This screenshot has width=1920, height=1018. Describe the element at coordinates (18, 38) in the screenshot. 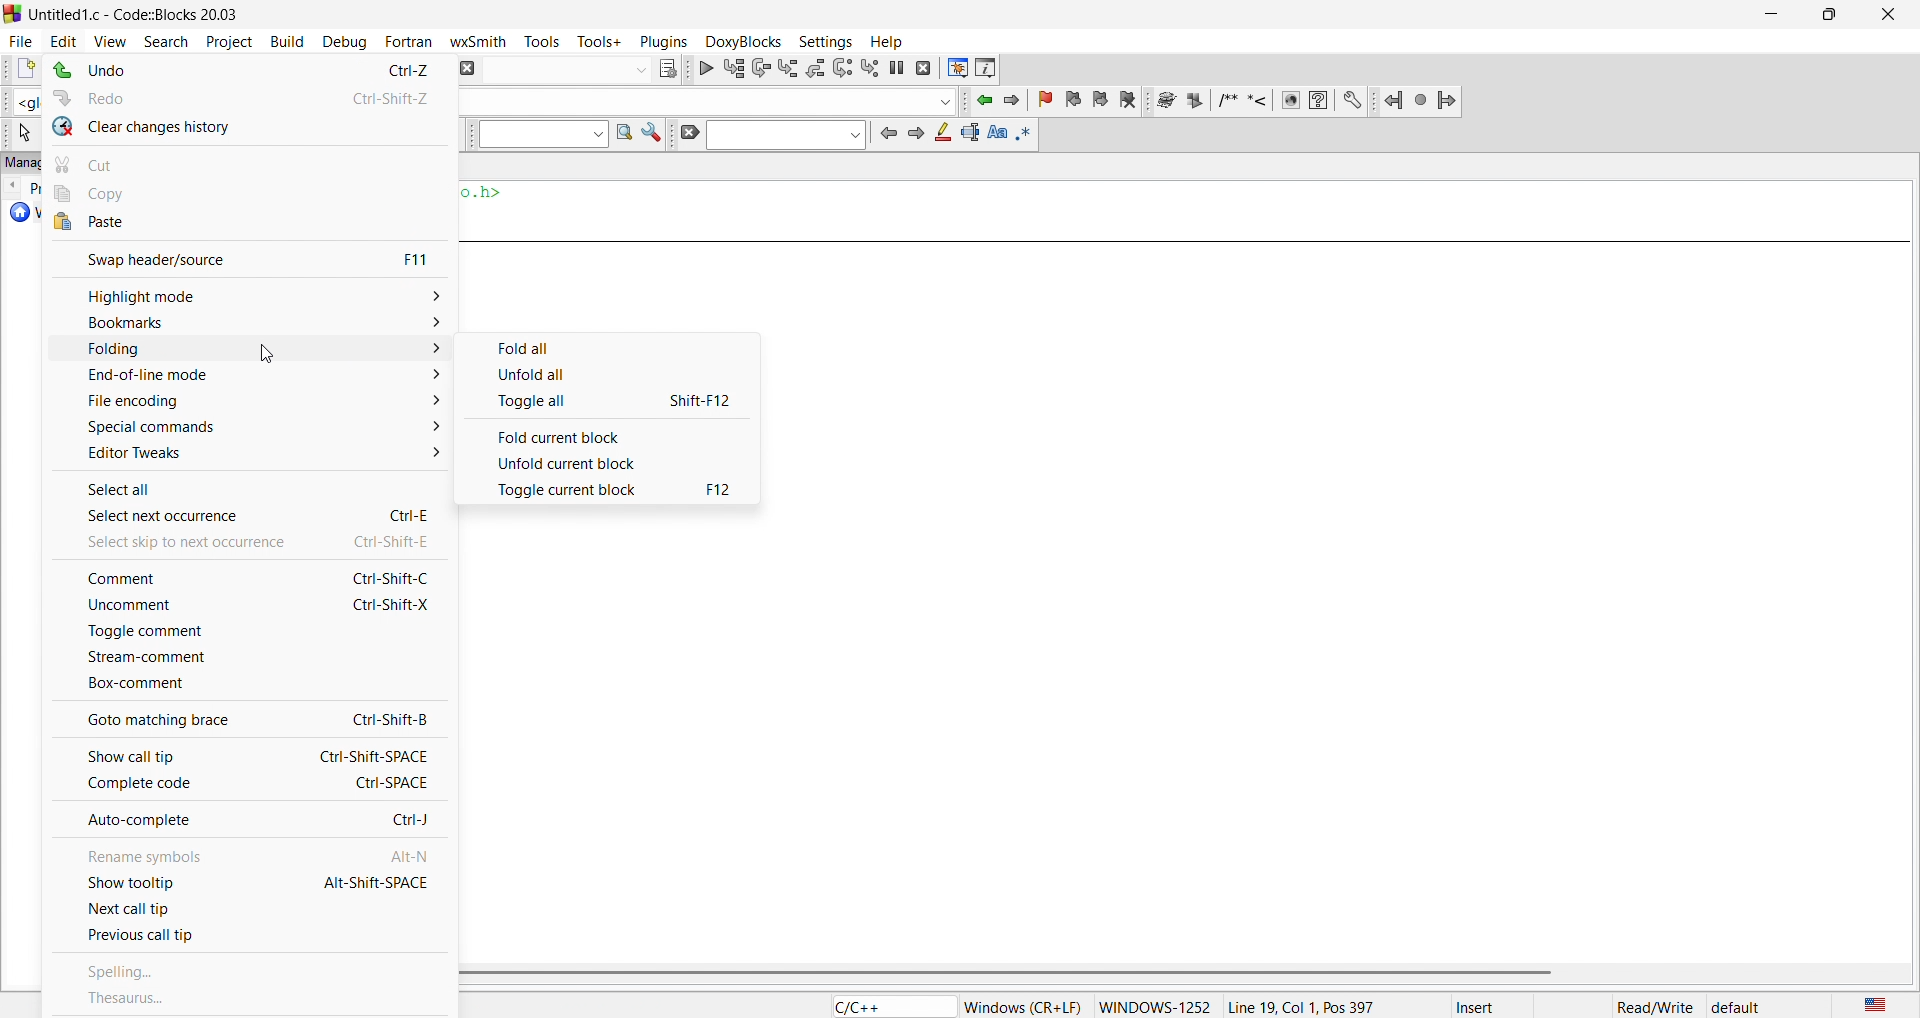

I see `file` at that location.